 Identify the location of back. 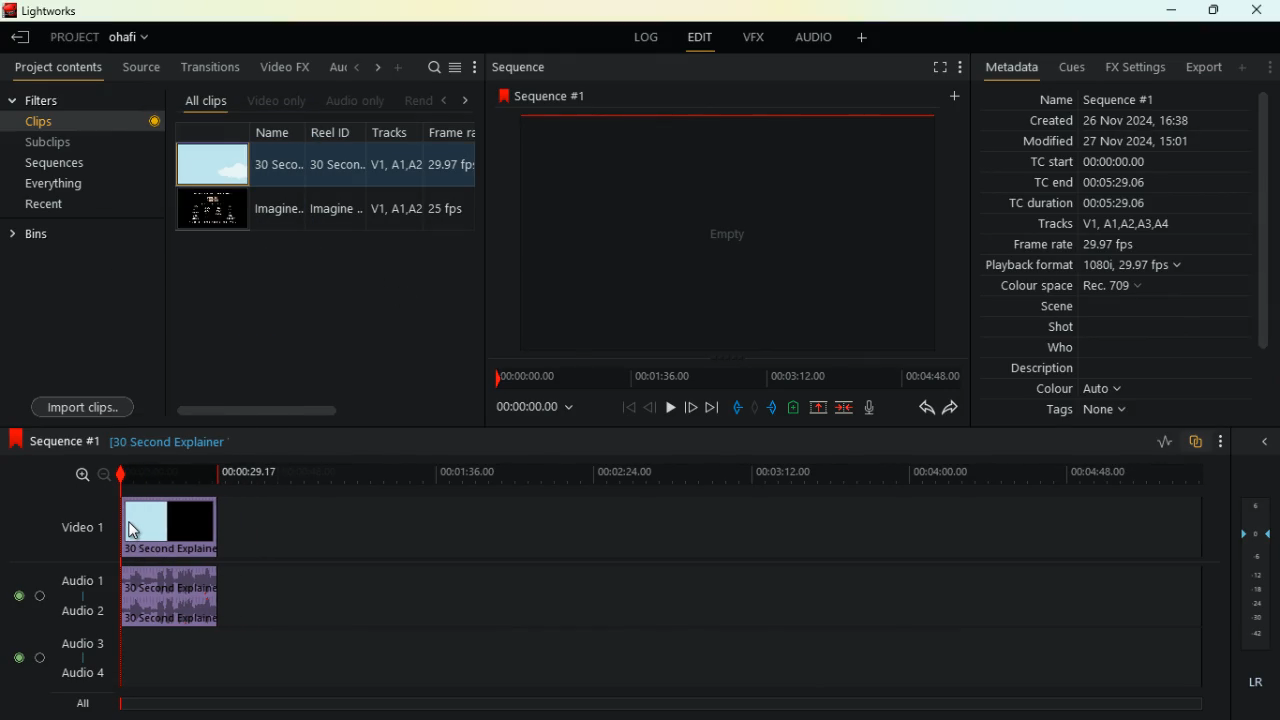
(918, 408).